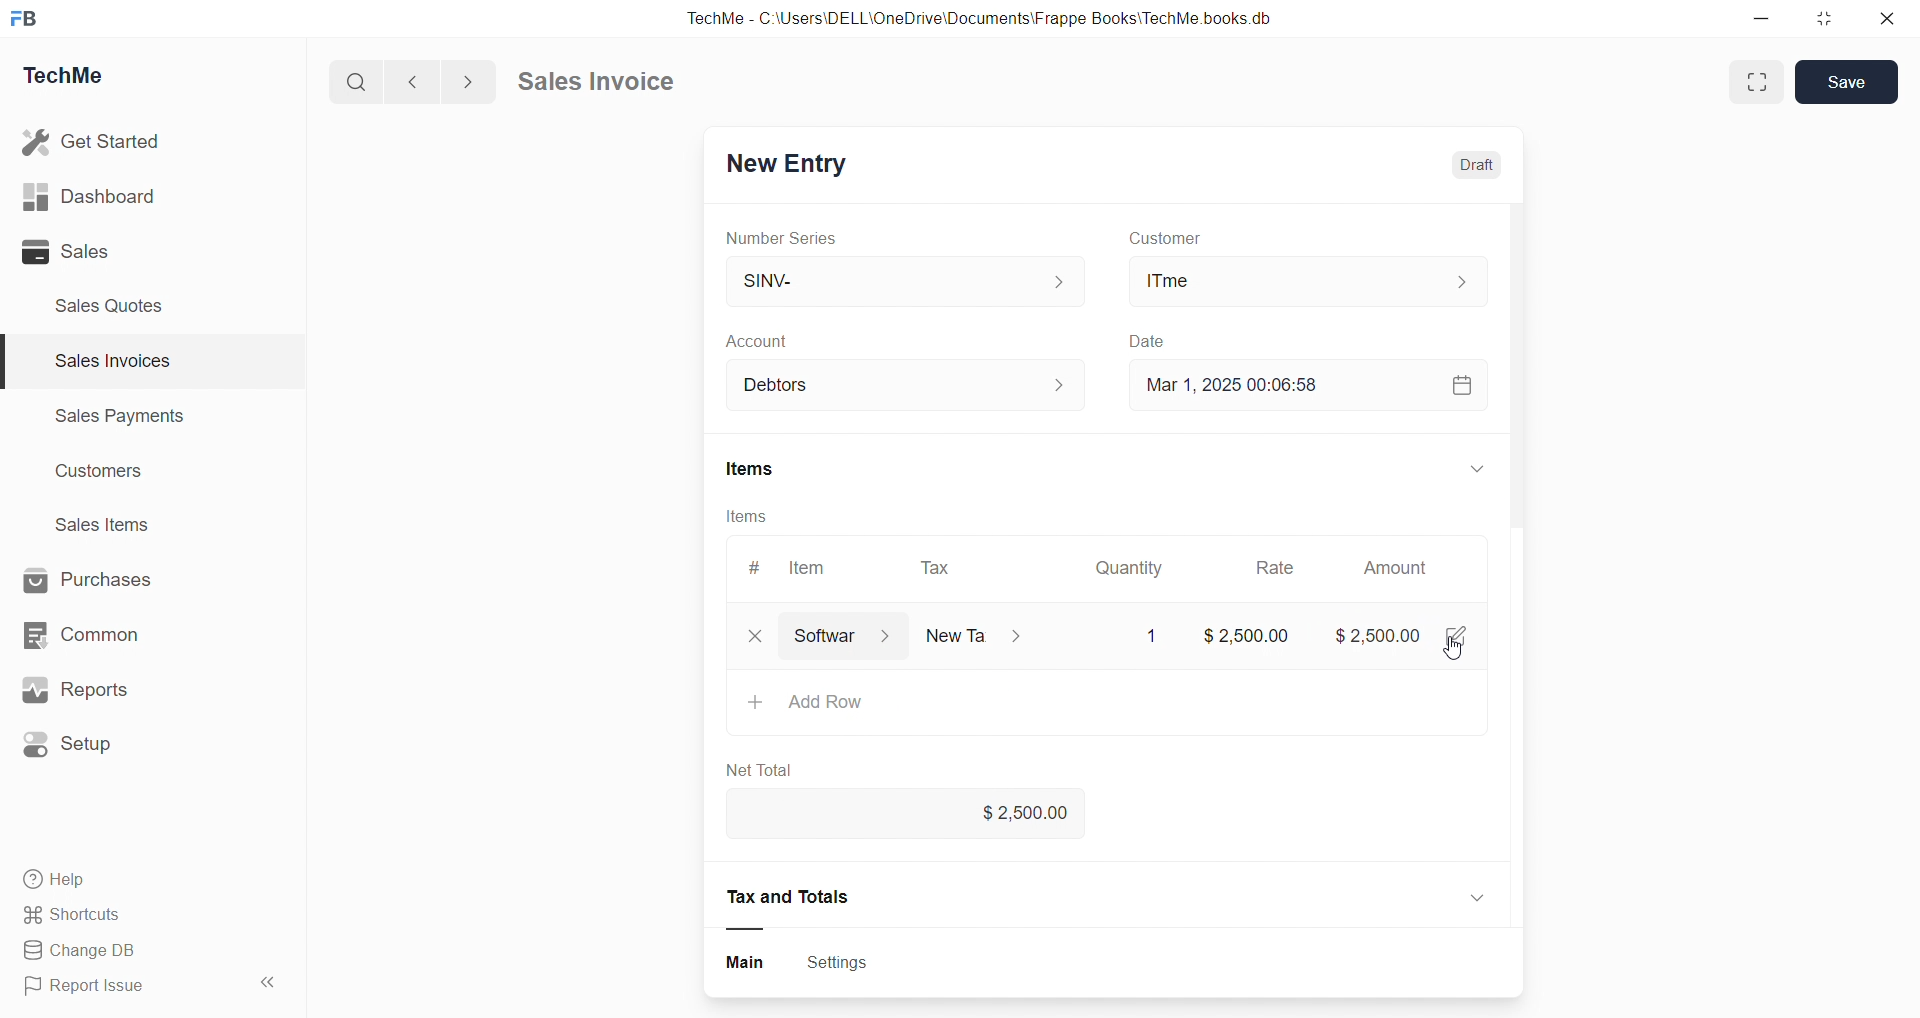  I want to click on Account, so click(788, 343).